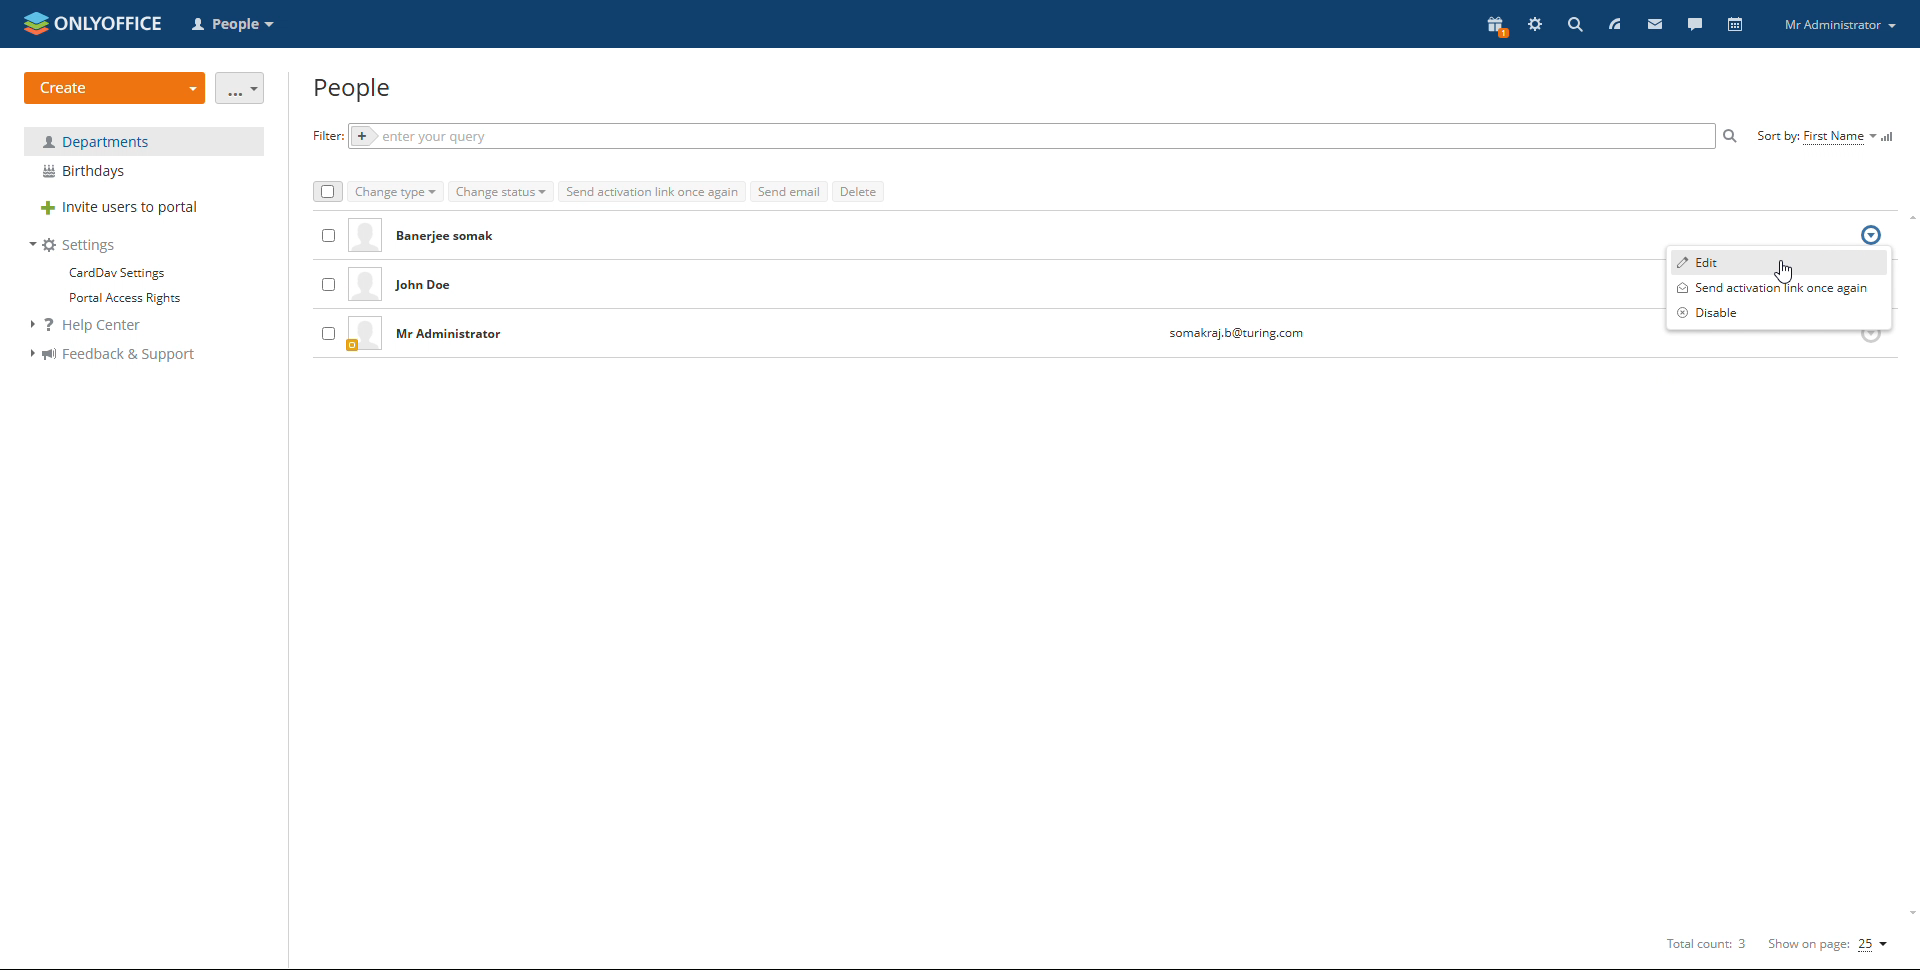  What do you see at coordinates (1731, 136) in the screenshot?
I see `search` at bounding box center [1731, 136].